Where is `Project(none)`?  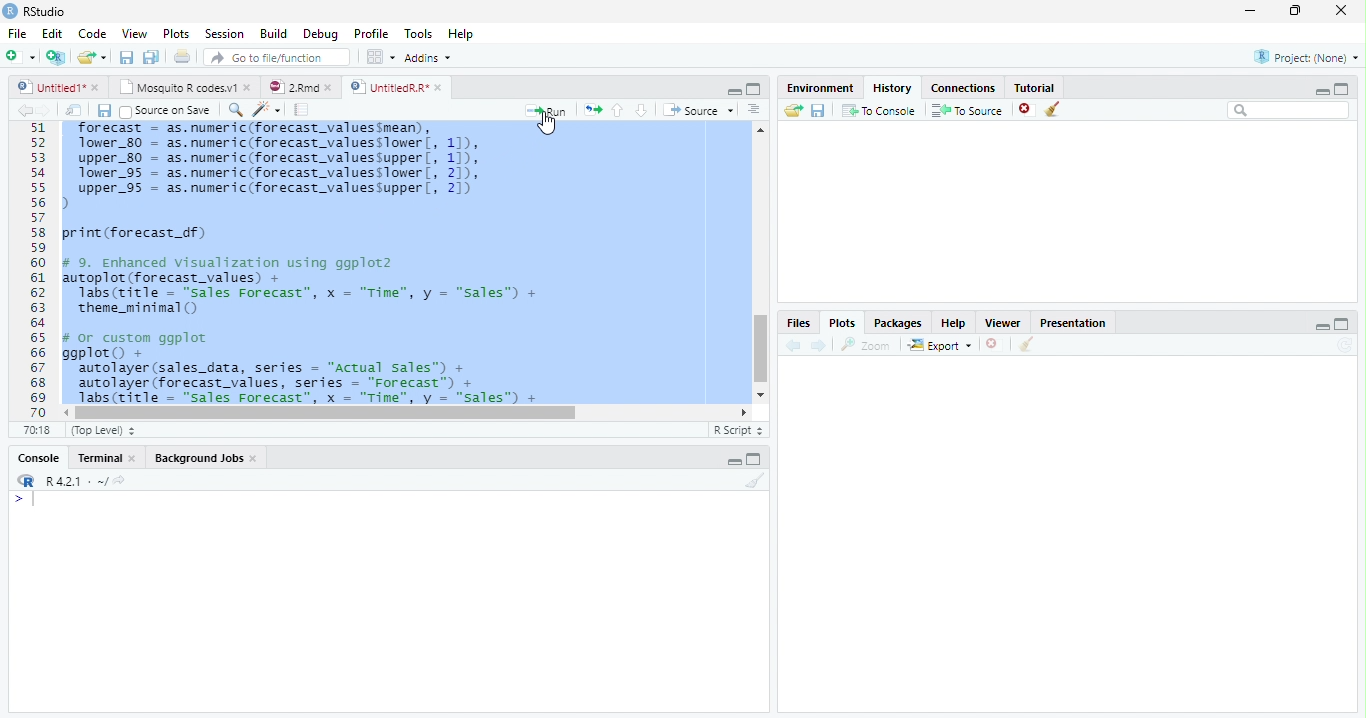
Project(none) is located at coordinates (1305, 56).